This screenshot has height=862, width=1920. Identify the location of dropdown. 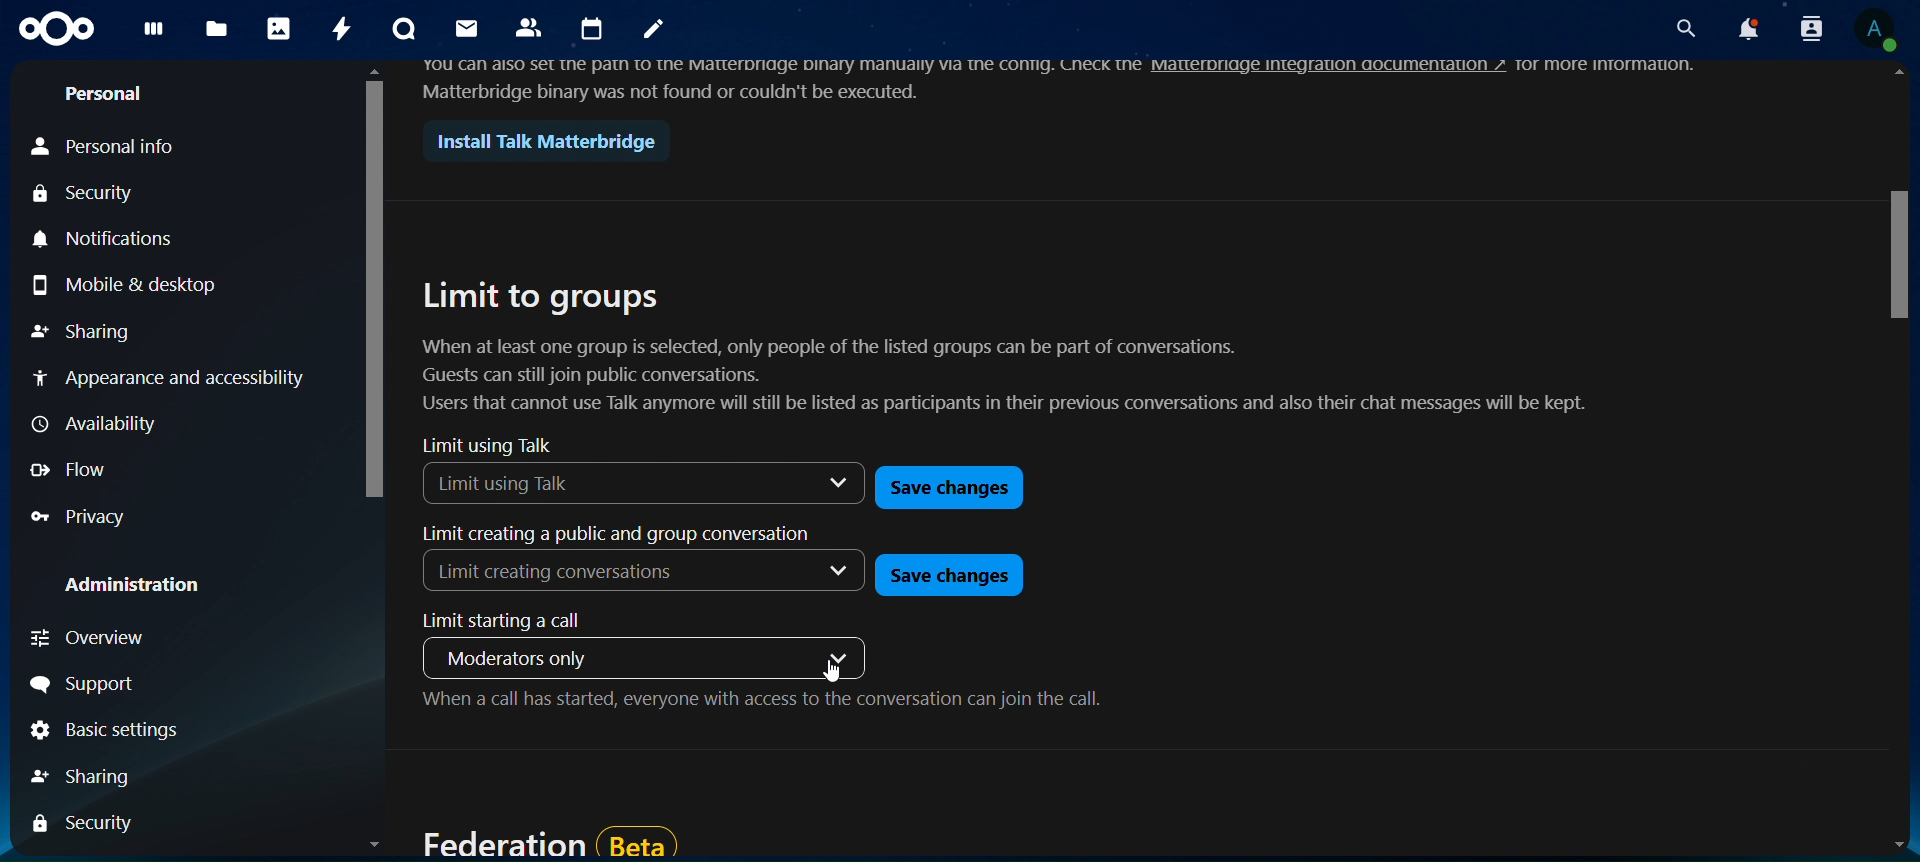
(822, 482).